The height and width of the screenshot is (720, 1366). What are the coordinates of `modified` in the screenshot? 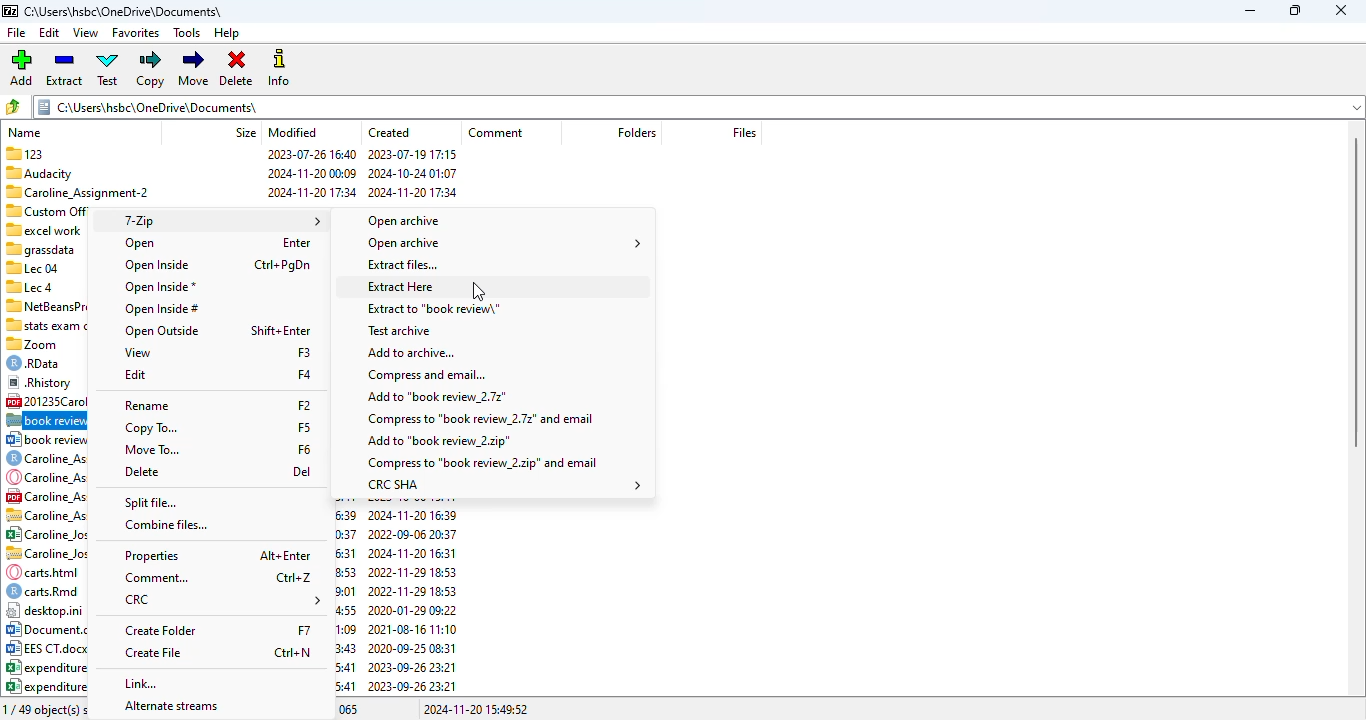 It's located at (292, 132).